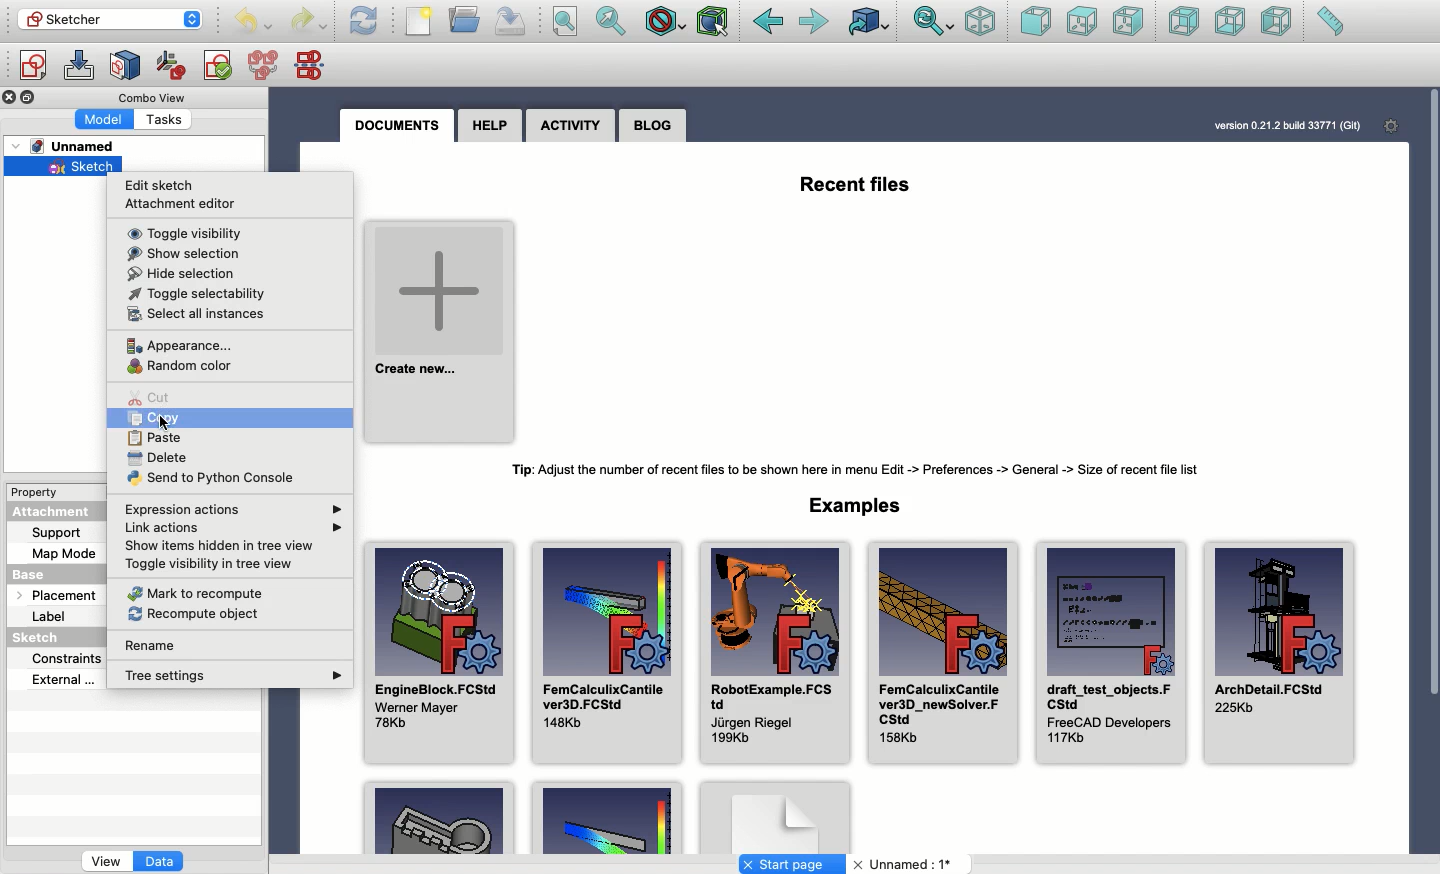  What do you see at coordinates (197, 593) in the screenshot?
I see `Mark to recompute` at bounding box center [197, 593].